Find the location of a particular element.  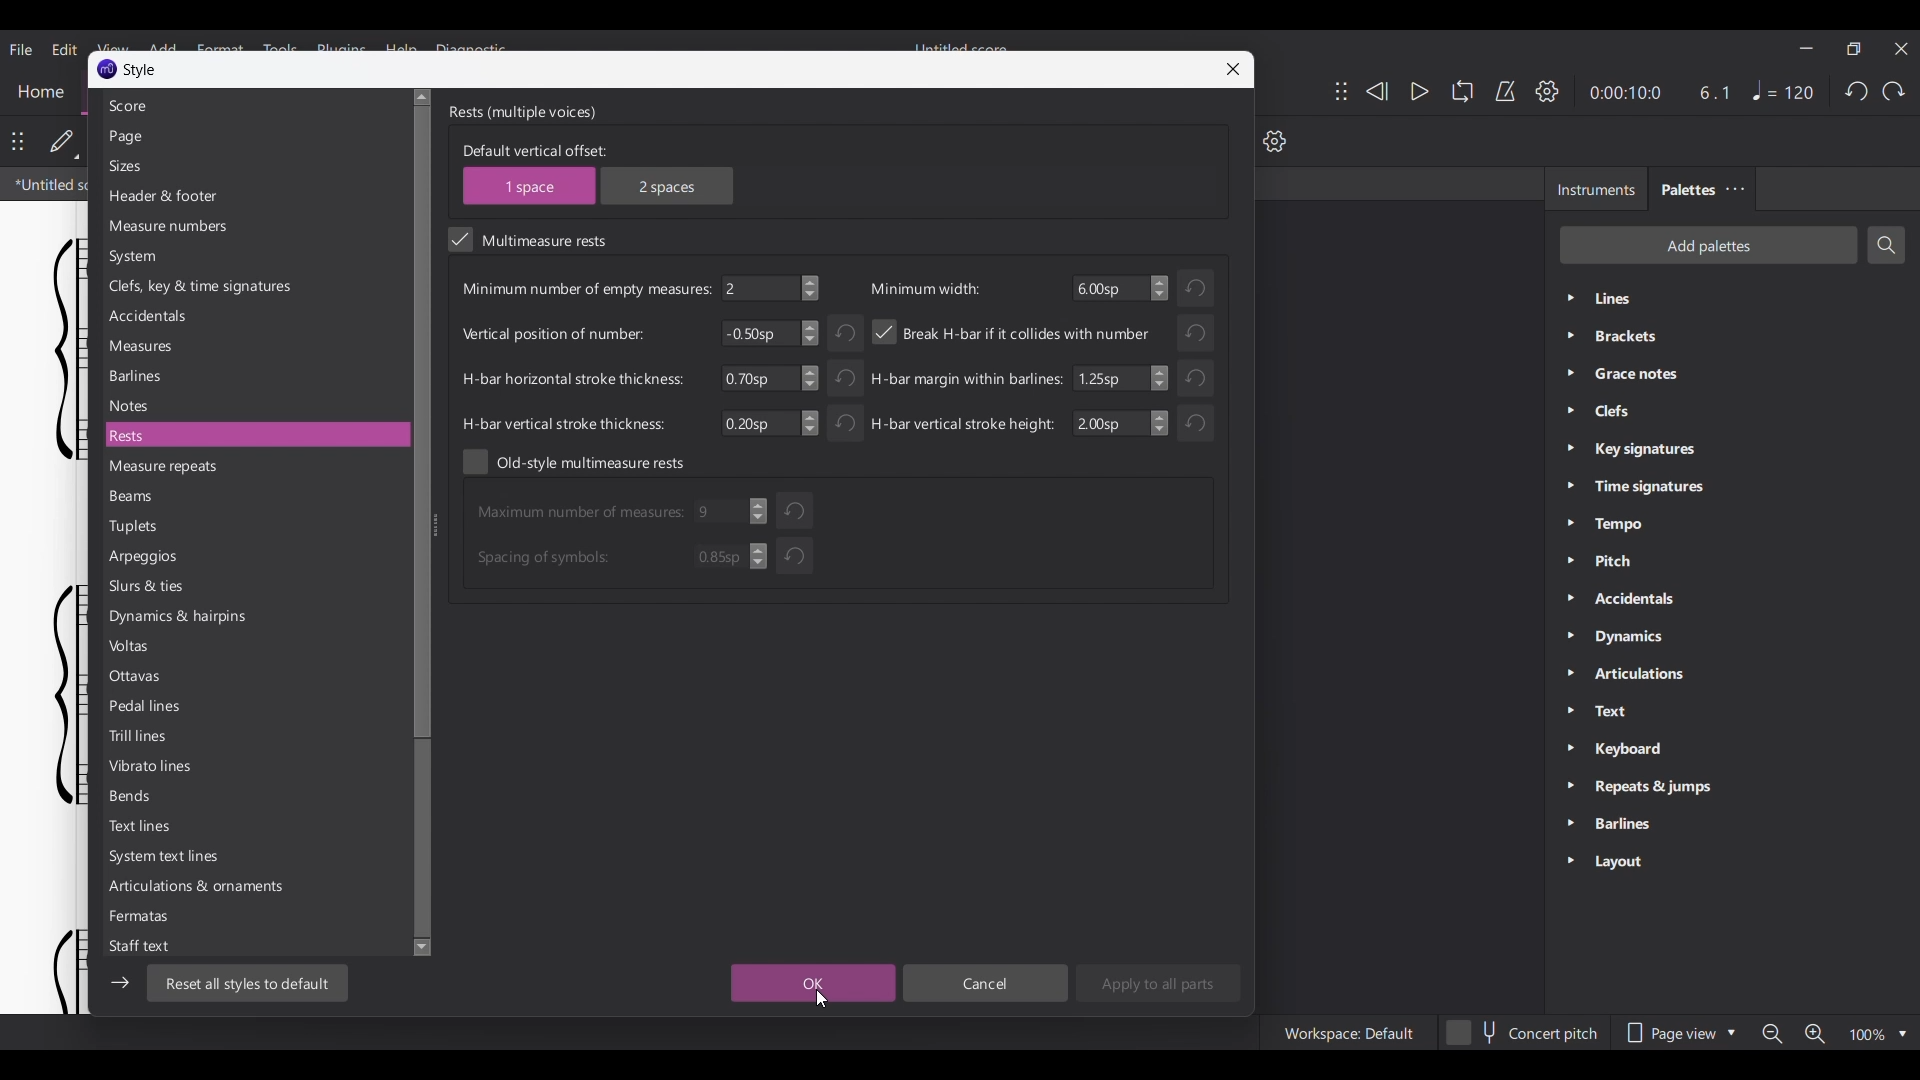

Increase/Decrease respective inputs is located at coordinates (757, 534).